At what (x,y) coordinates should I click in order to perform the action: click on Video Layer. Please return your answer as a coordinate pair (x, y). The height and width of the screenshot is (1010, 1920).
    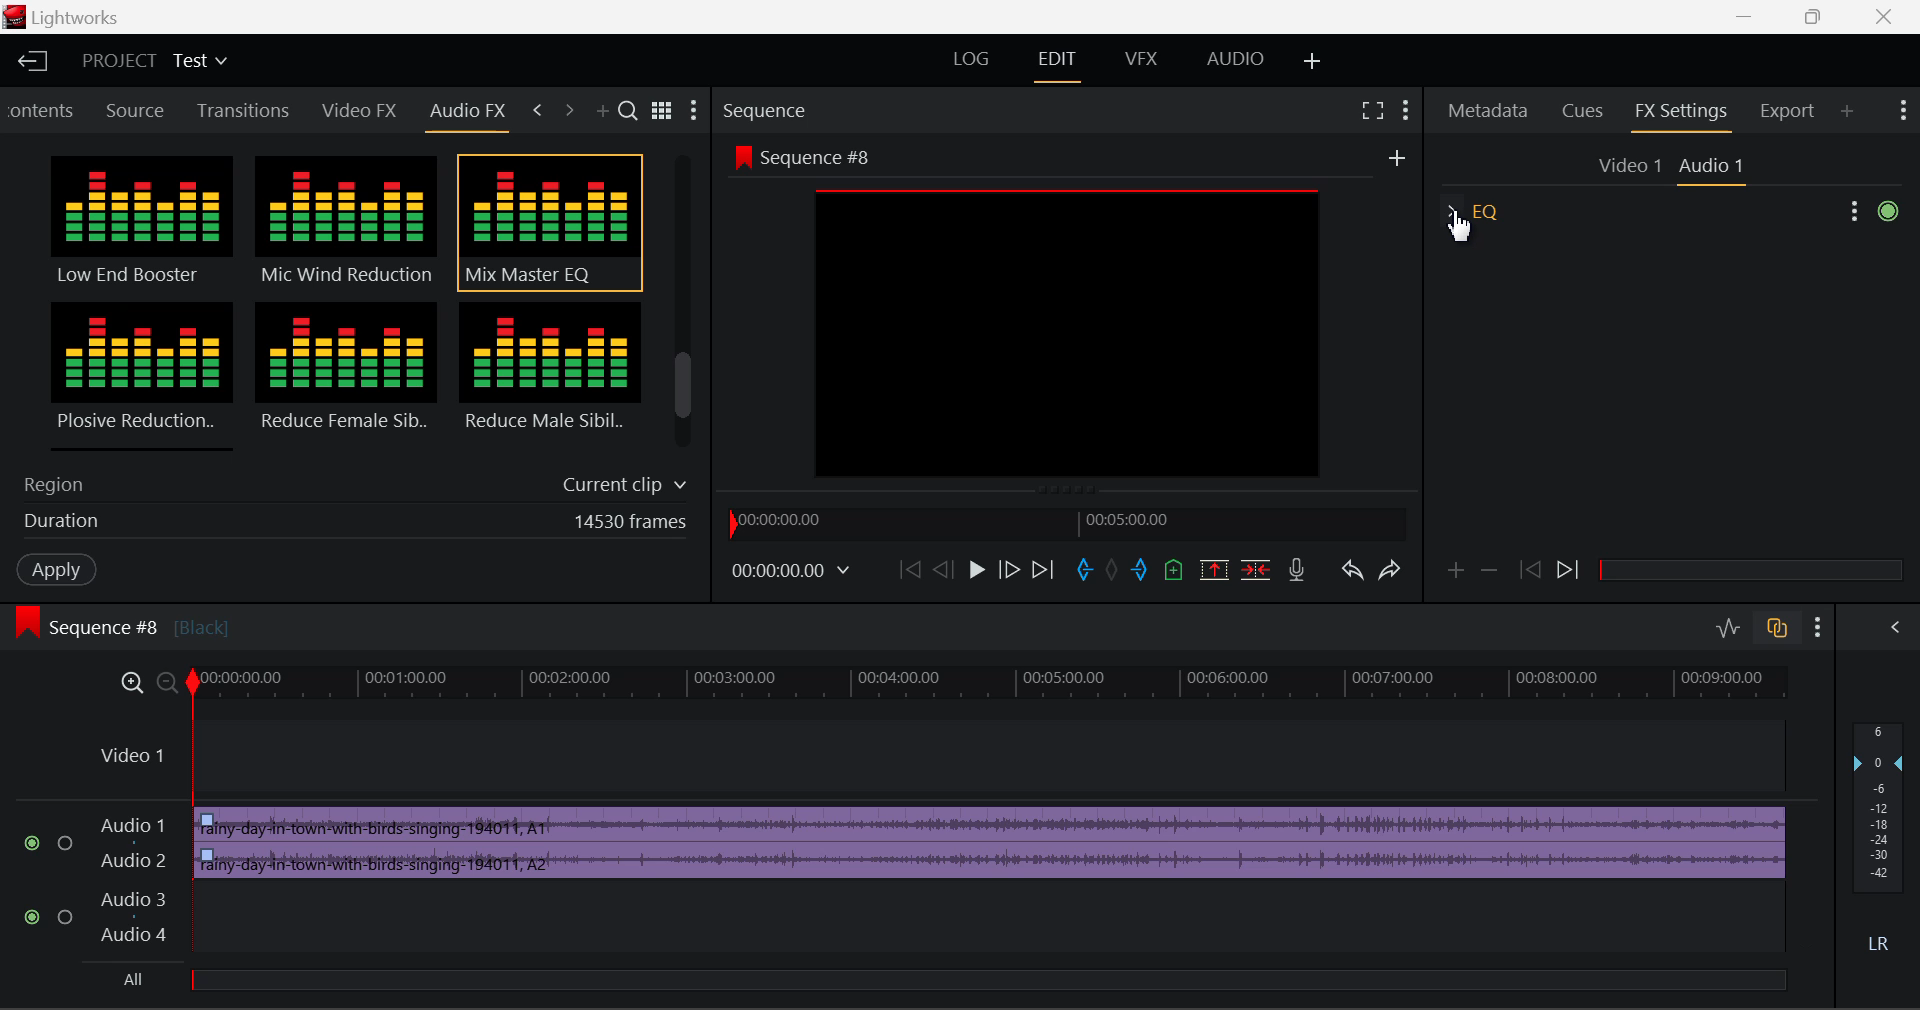
    Looking at the image, I should click on (936, 758).